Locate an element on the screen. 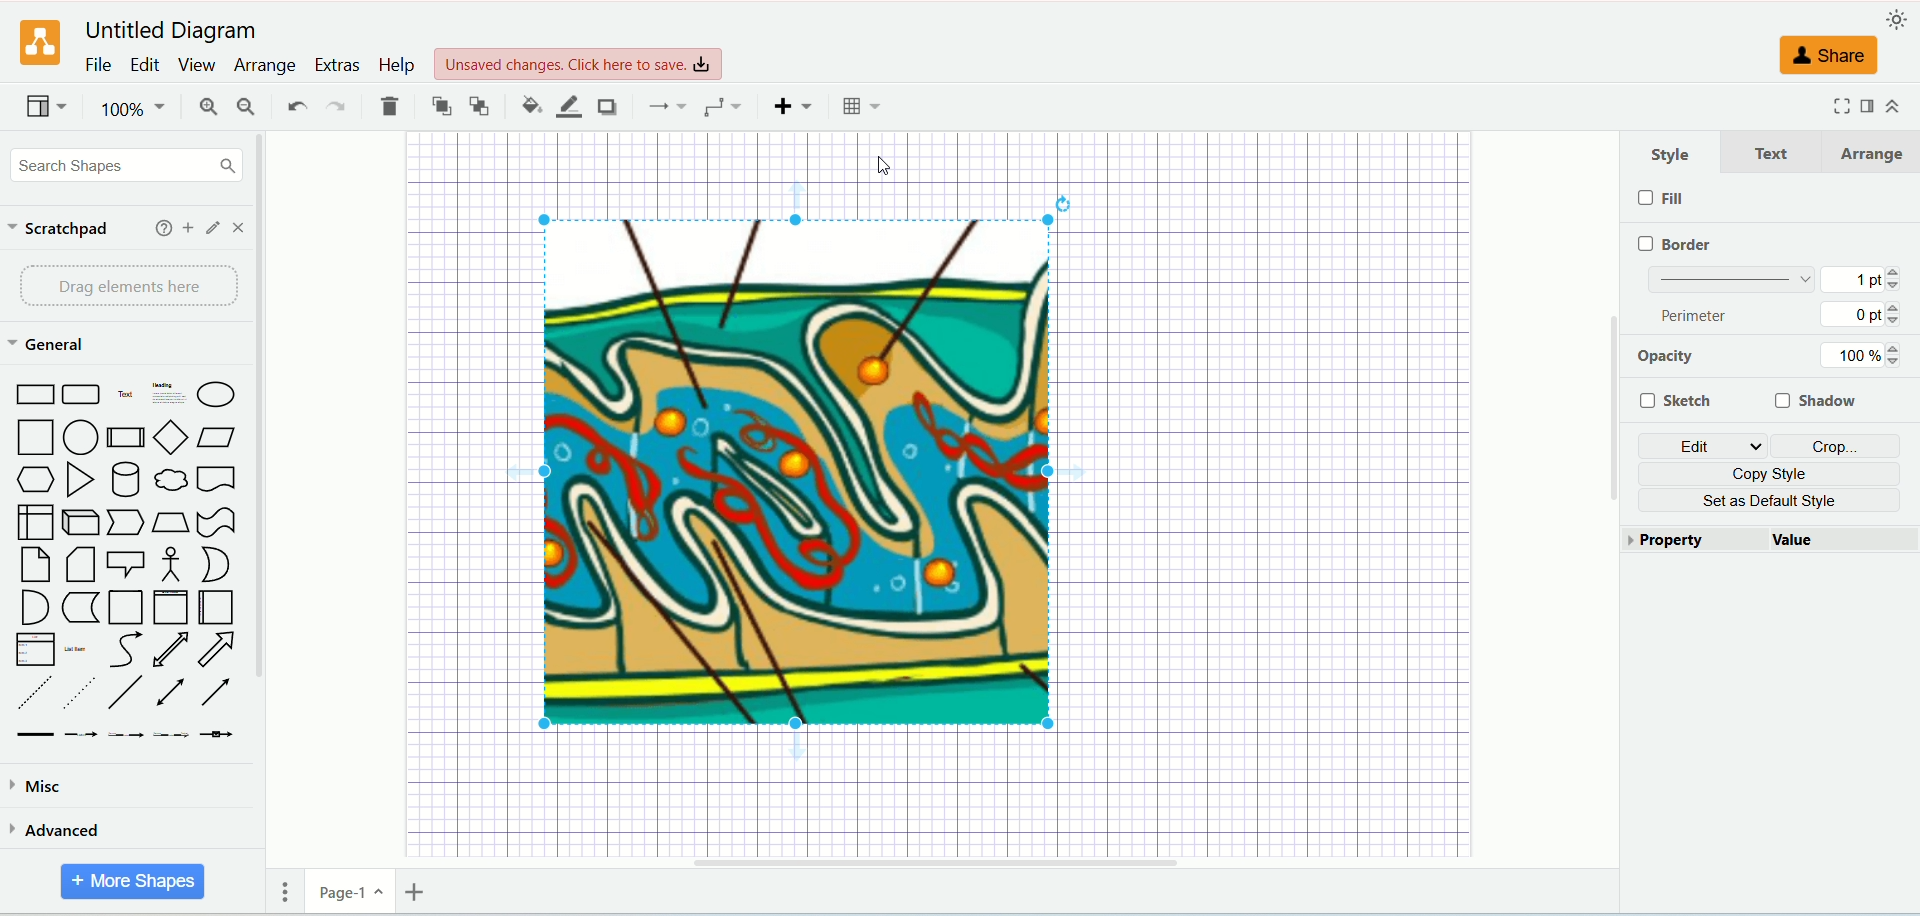 The image size is (1920, 916). Cylinder is located at coordinates (128, 482).